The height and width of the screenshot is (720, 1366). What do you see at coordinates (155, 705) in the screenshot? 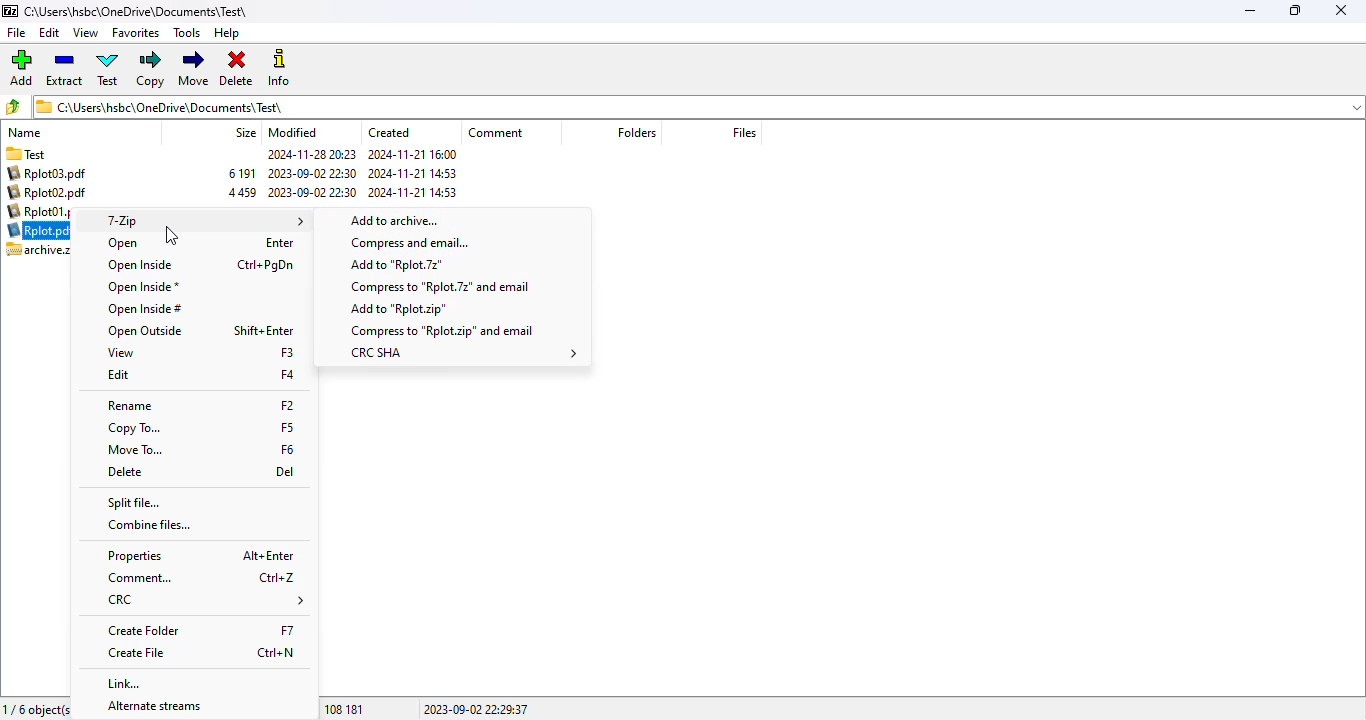
I see `alternate streams` at bounding box center [155, 705].